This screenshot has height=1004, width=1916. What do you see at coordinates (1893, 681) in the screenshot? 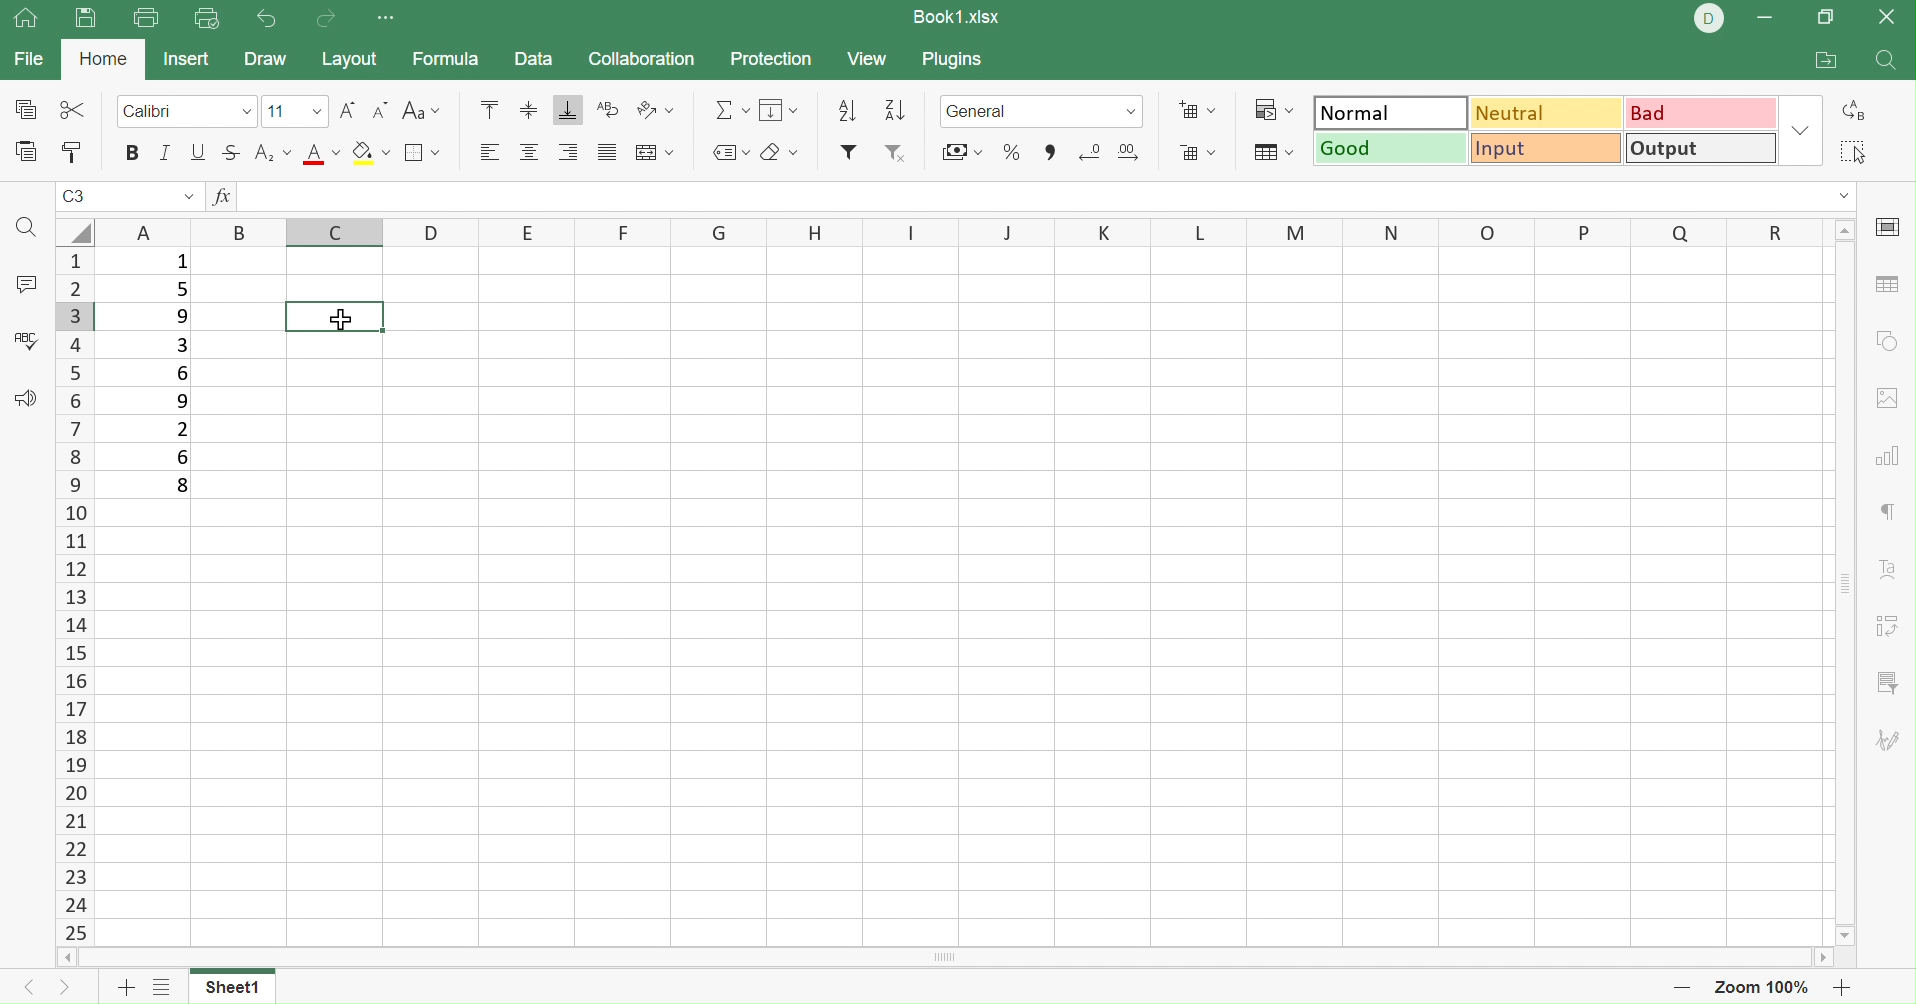
I see `Slicer settings` at bounding box center [1893, 681].